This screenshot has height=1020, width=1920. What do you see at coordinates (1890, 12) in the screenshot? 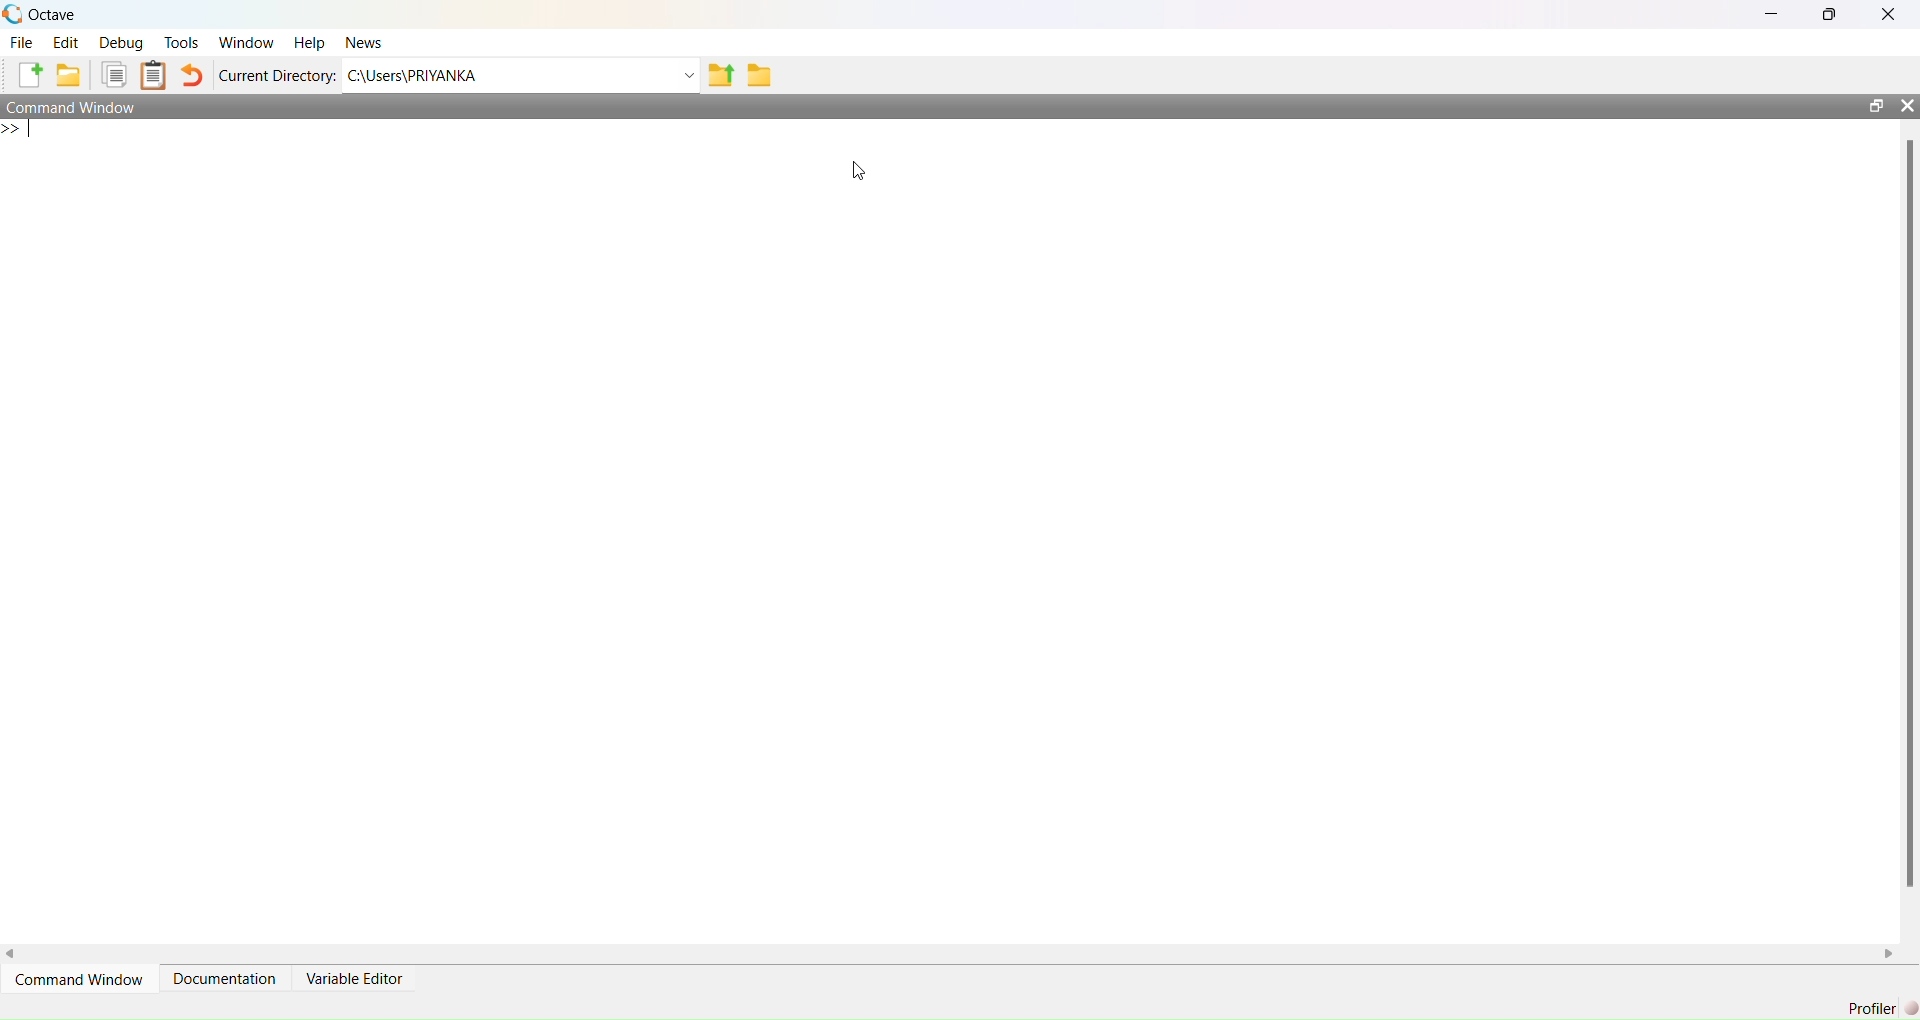
I see `close` at bounding box center [1890, 12].